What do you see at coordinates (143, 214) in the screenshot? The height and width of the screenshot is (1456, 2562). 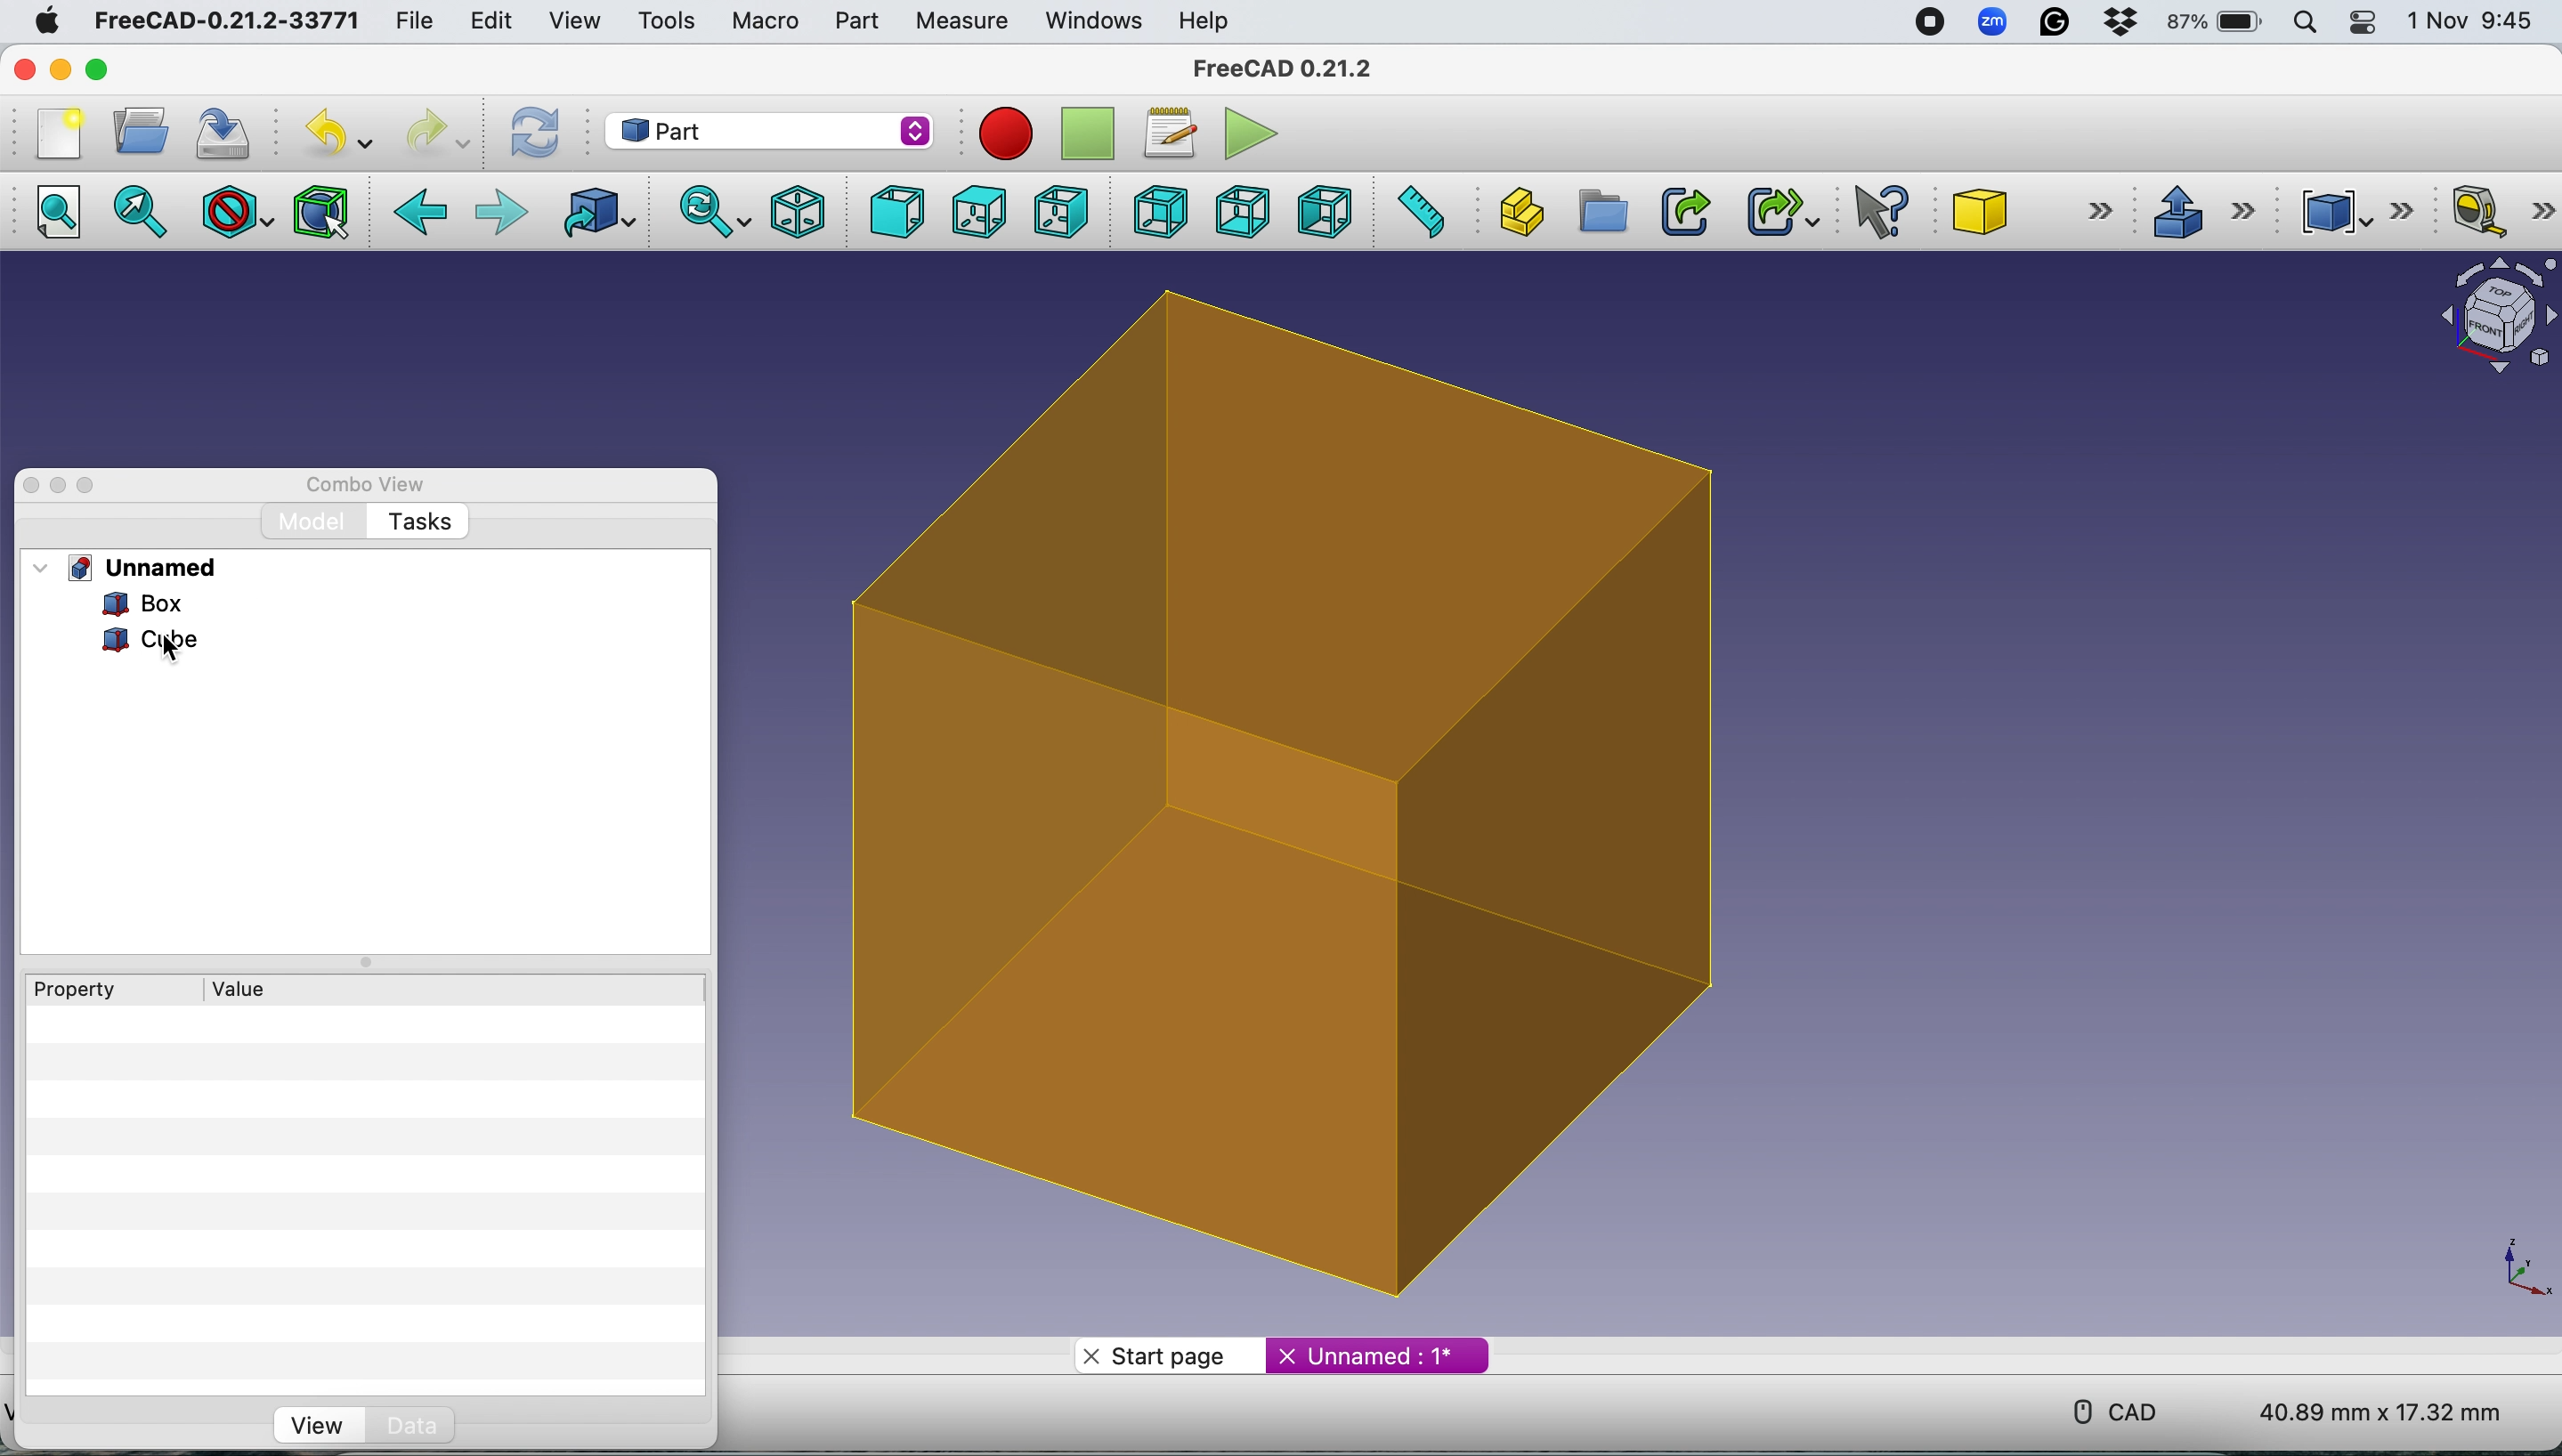 I see `Fit selection` at bounding box center [143, 214].